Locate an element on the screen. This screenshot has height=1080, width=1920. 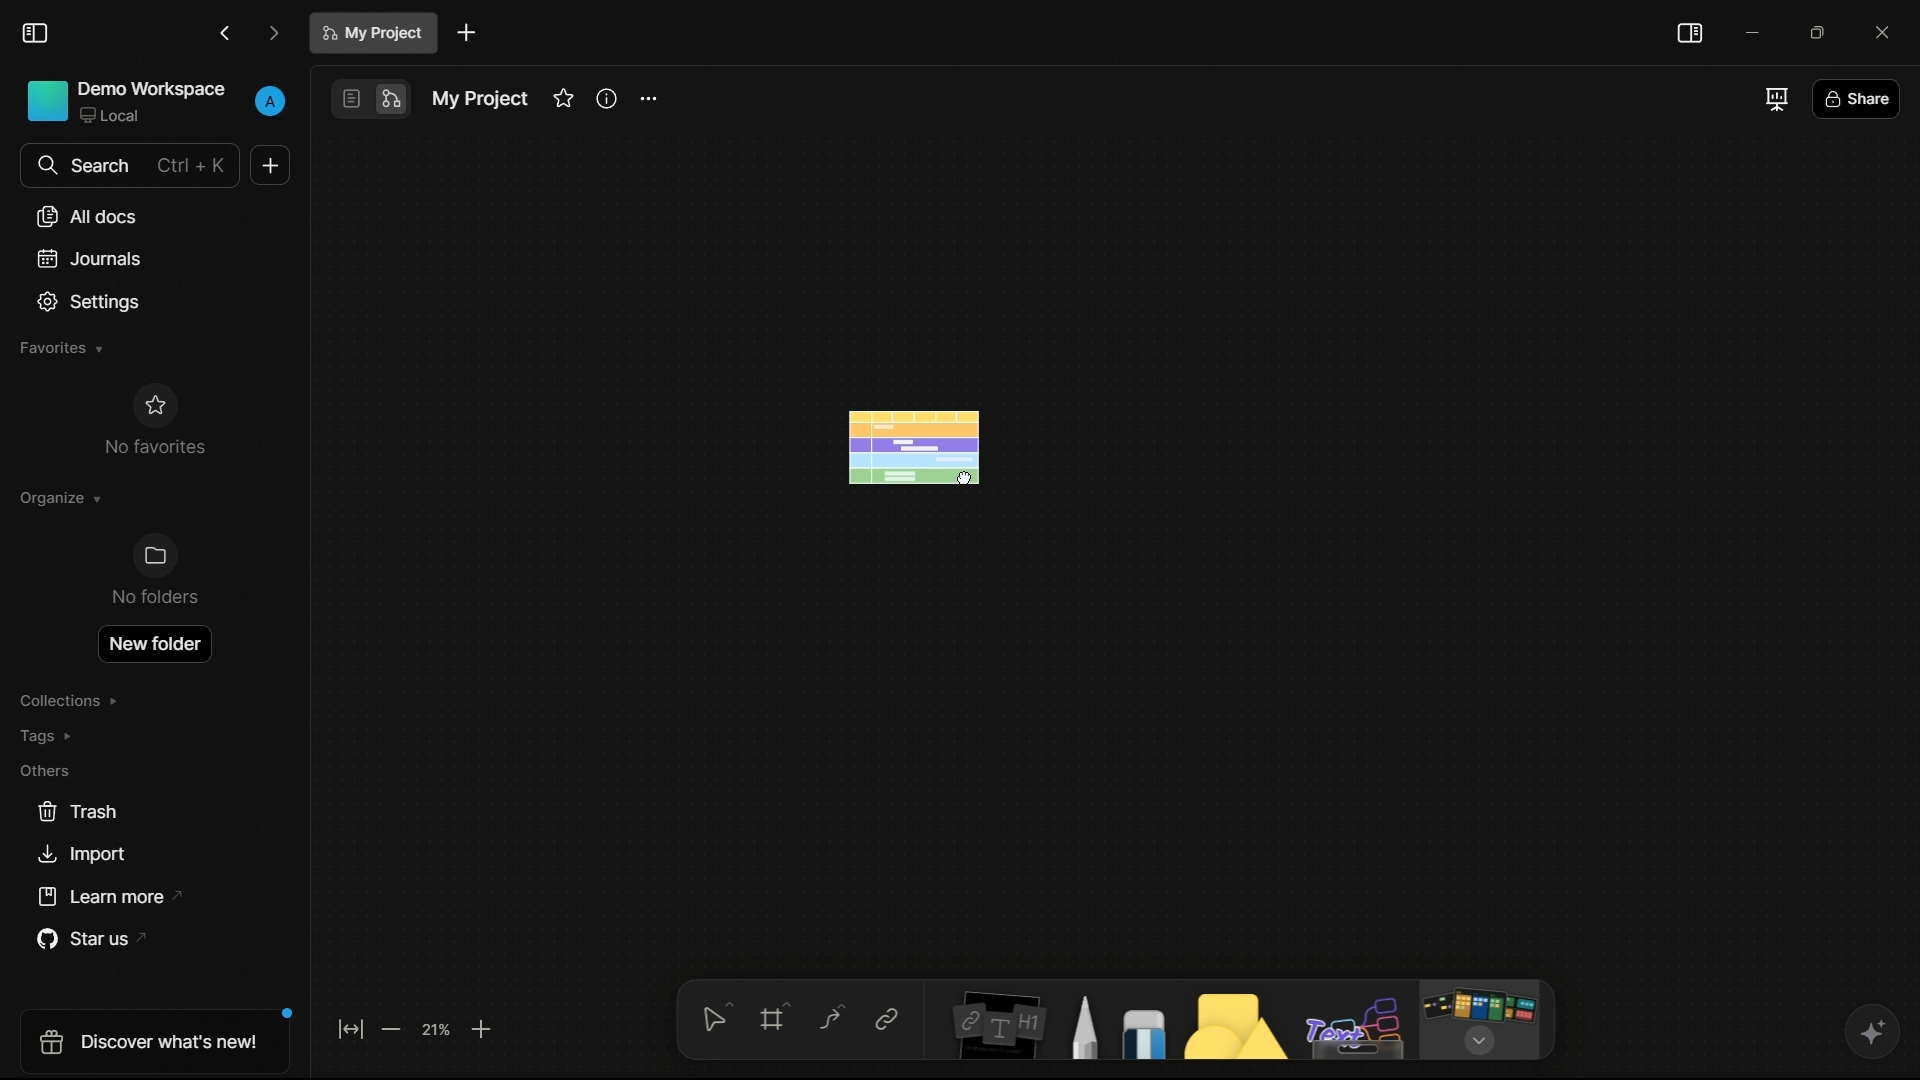
zoom factor is located at coordinates (439, 1030).